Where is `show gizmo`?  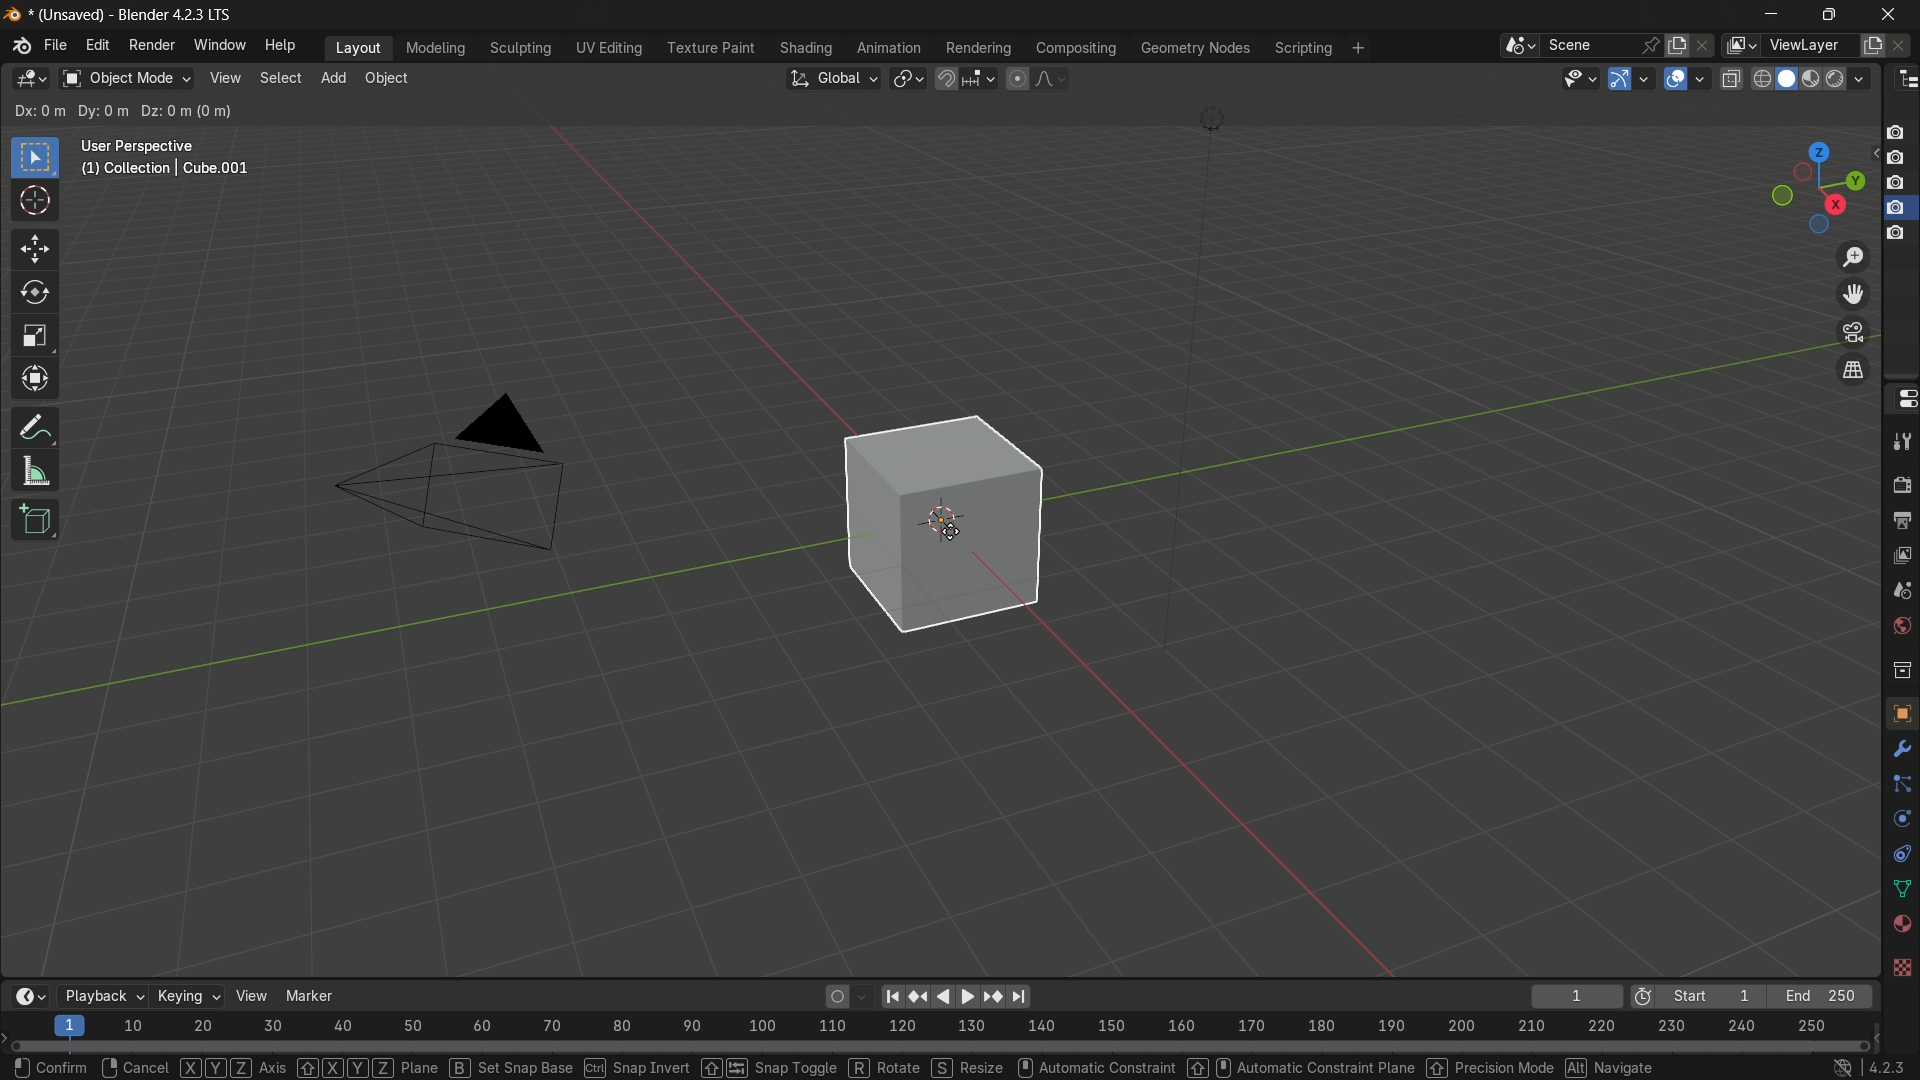 show gizmo is located at coordinates (1620, 79).